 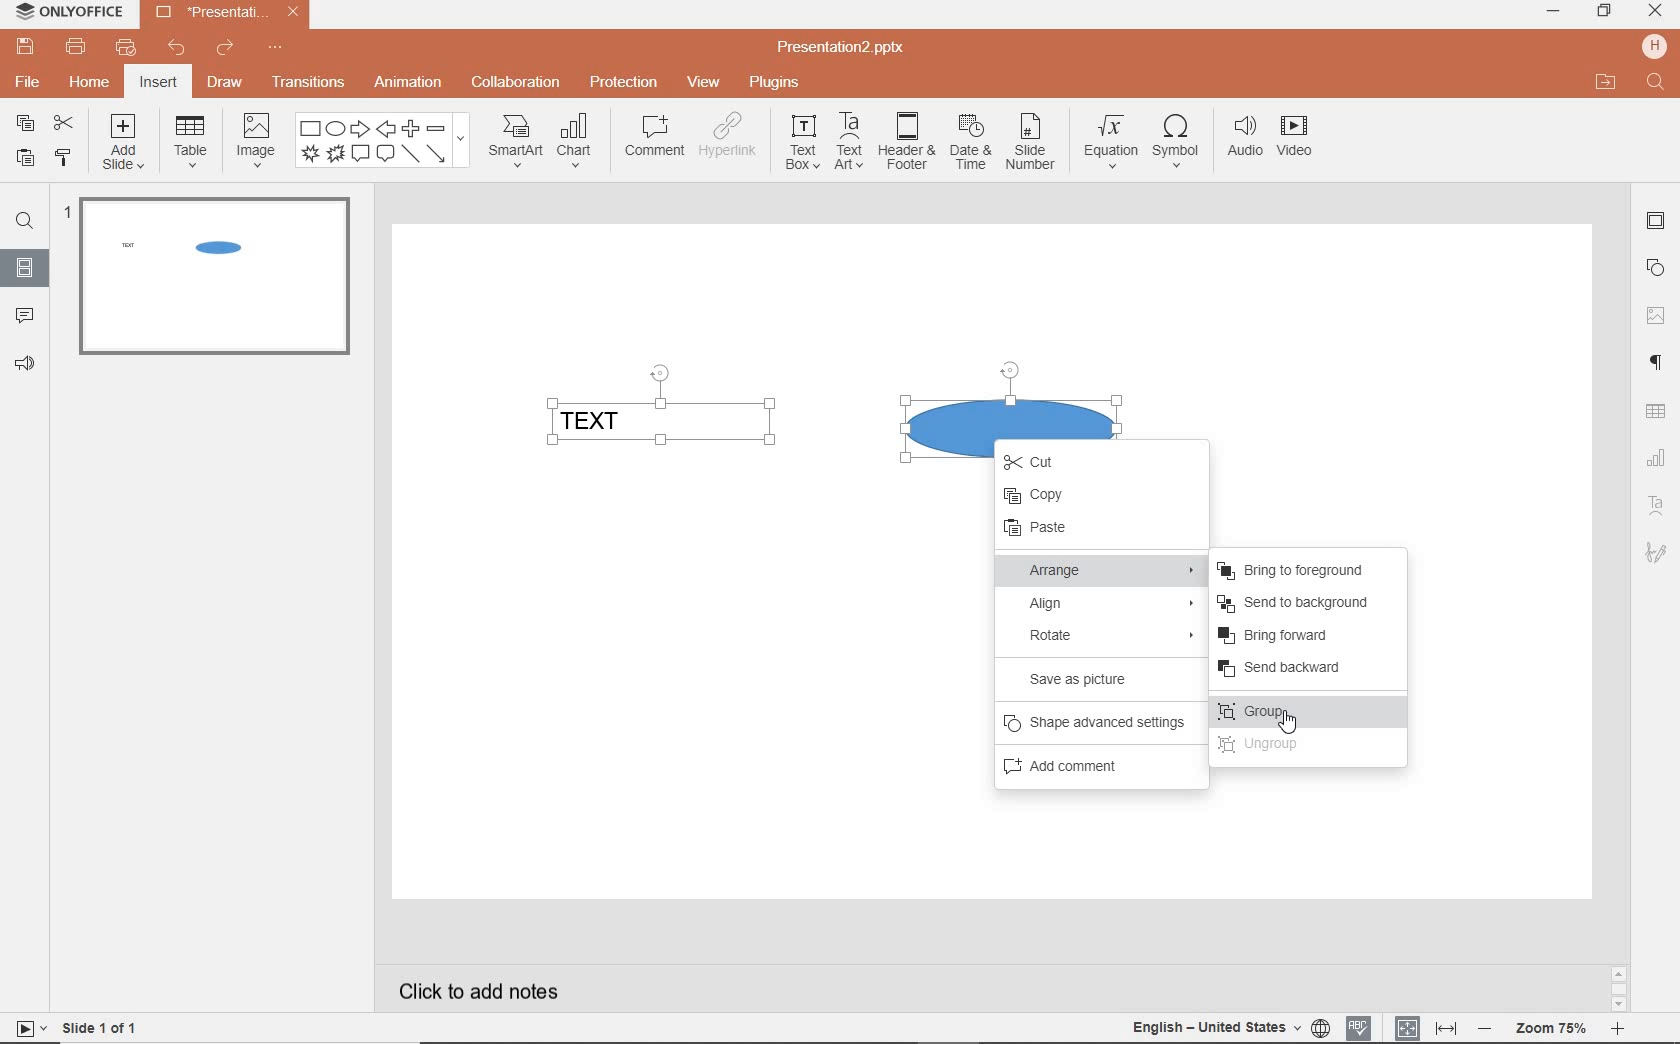 What do you see at coordinates (773, 84) in the screenshot?
I see `plugins` at bounding box center [773, 84].